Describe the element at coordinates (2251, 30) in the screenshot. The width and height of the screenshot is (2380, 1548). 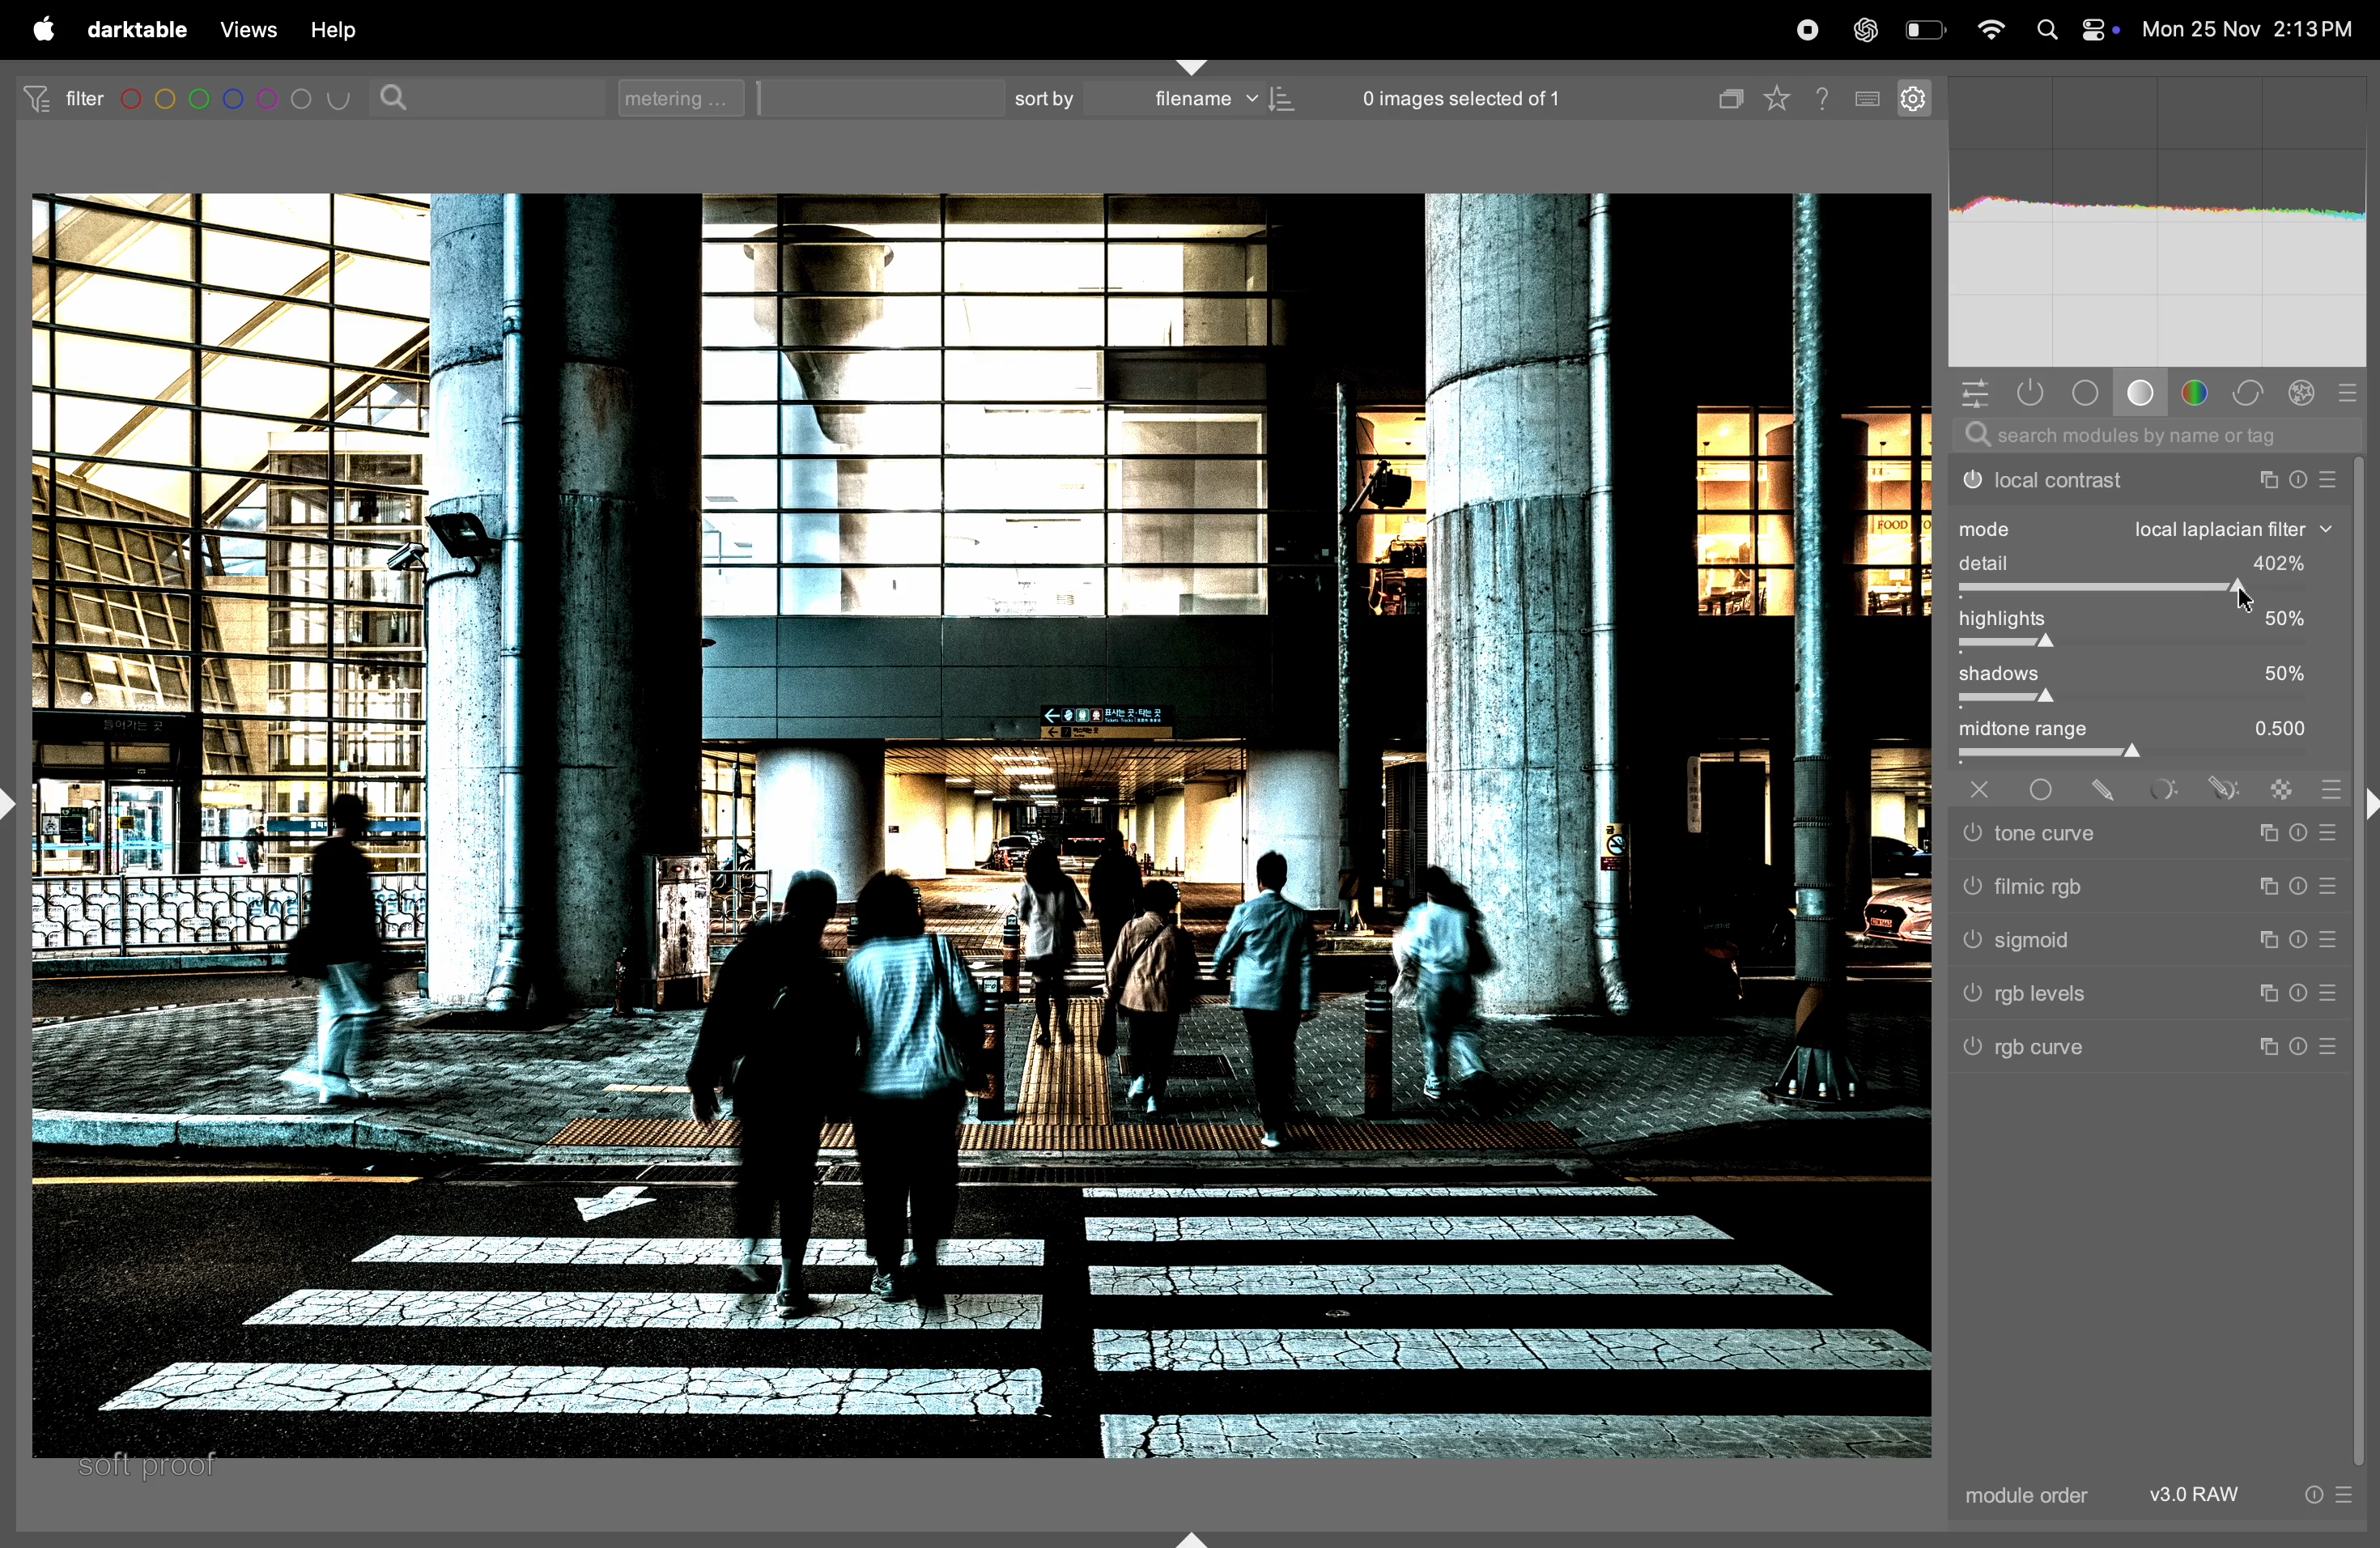
I see `date and time` at that location.